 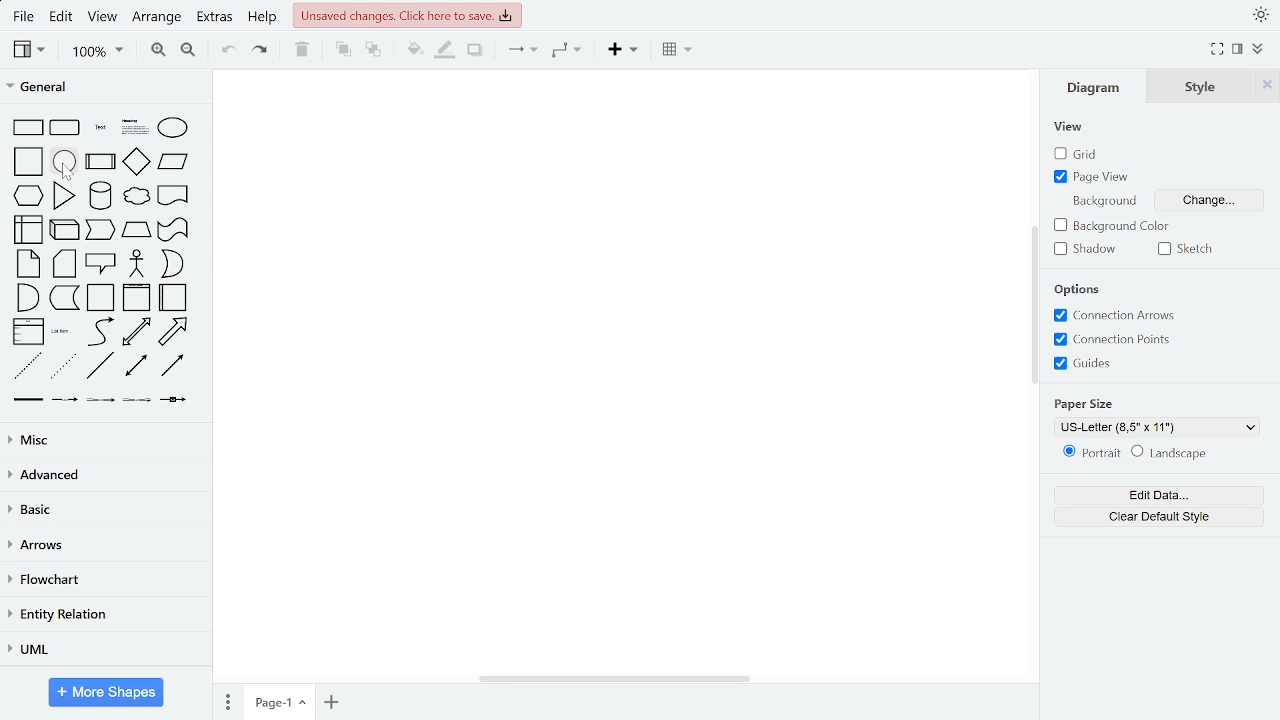 What do you see at coordinates (1088, 250) in the screenshot?
I see `shadow` at bounding box center [1088, 250].